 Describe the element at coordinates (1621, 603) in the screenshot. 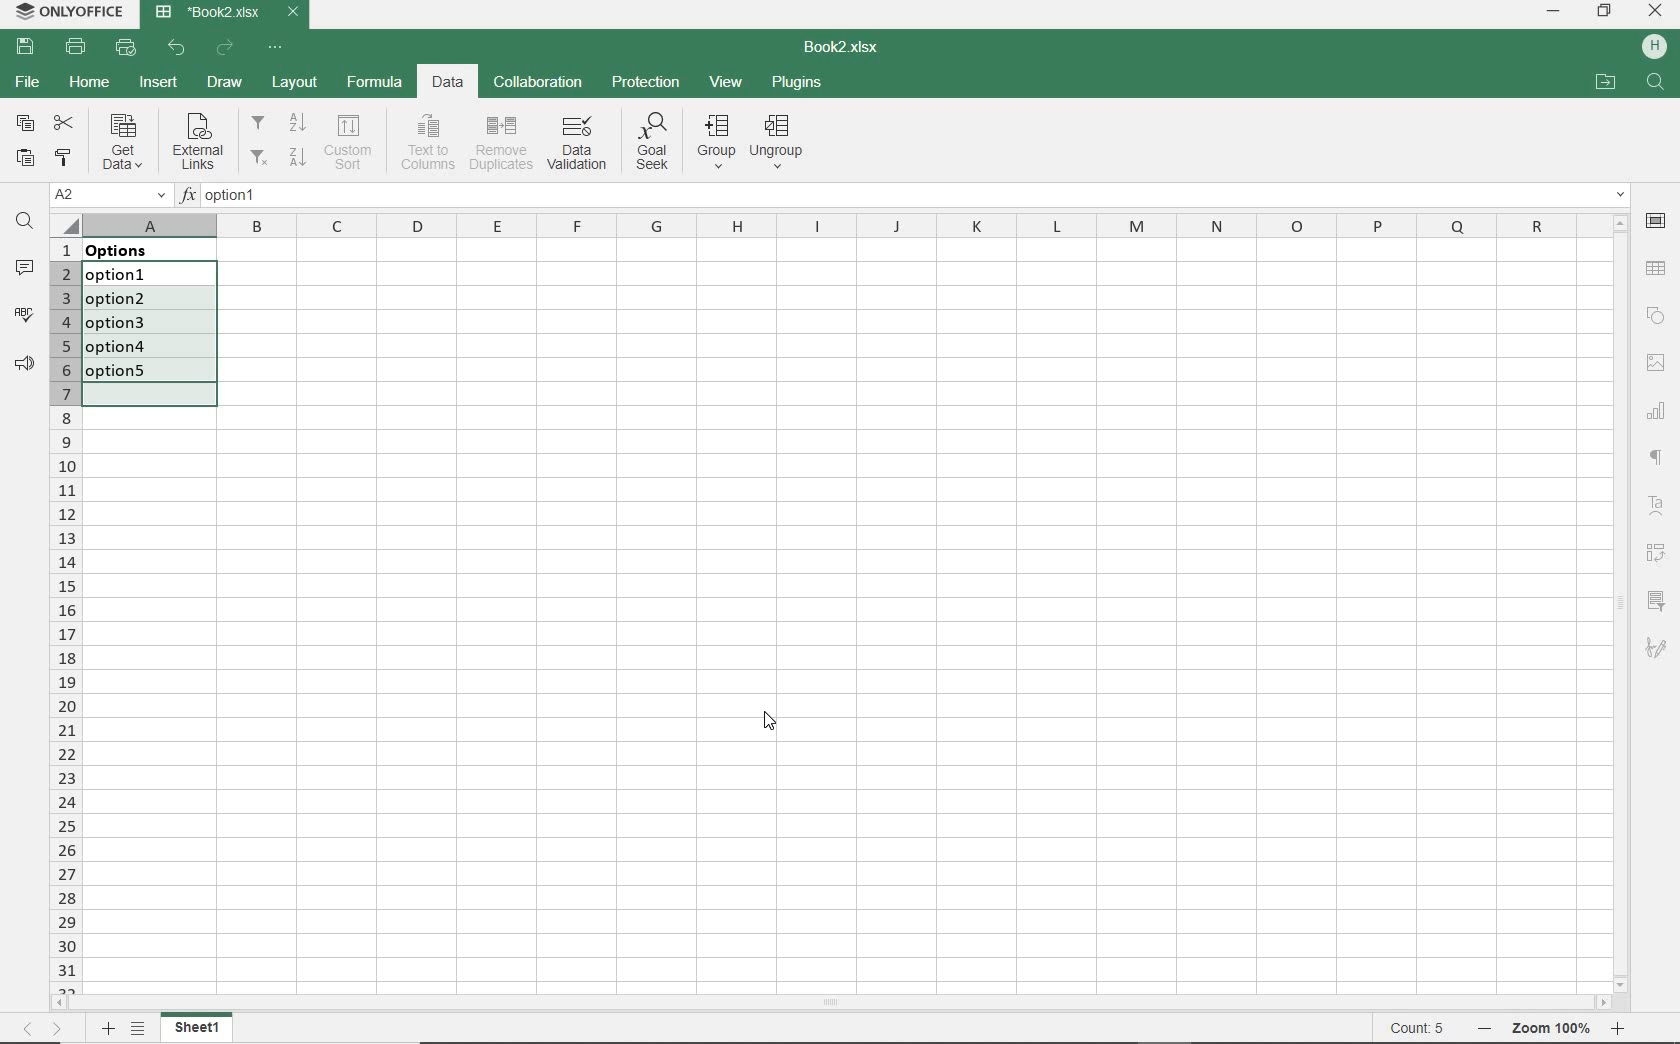

I see `SCROLLBAR` at that location.